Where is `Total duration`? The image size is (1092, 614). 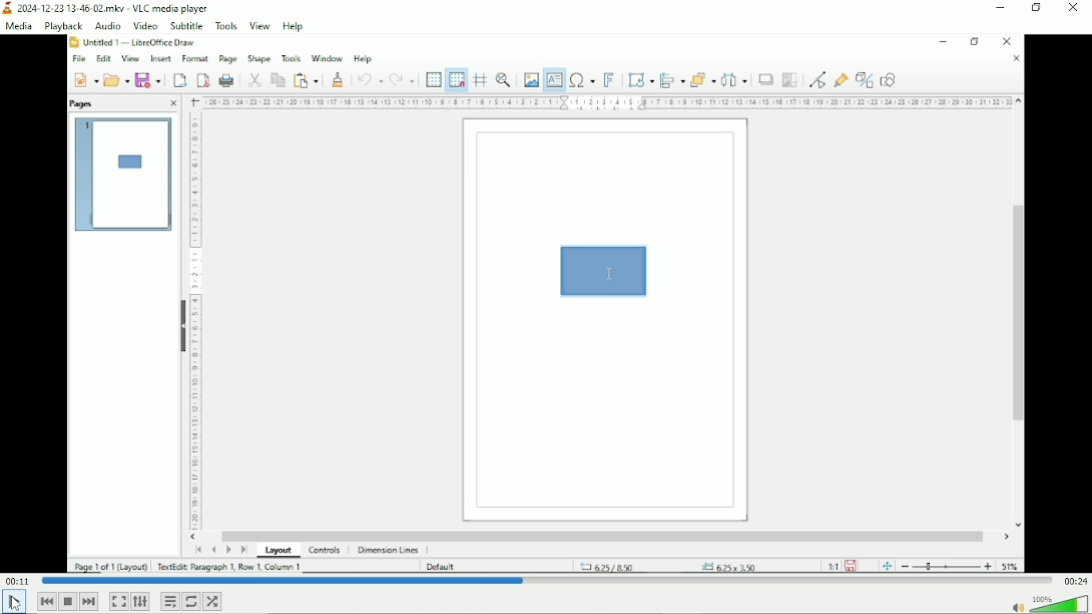
Total duration is located at coordinates (1076, 581).